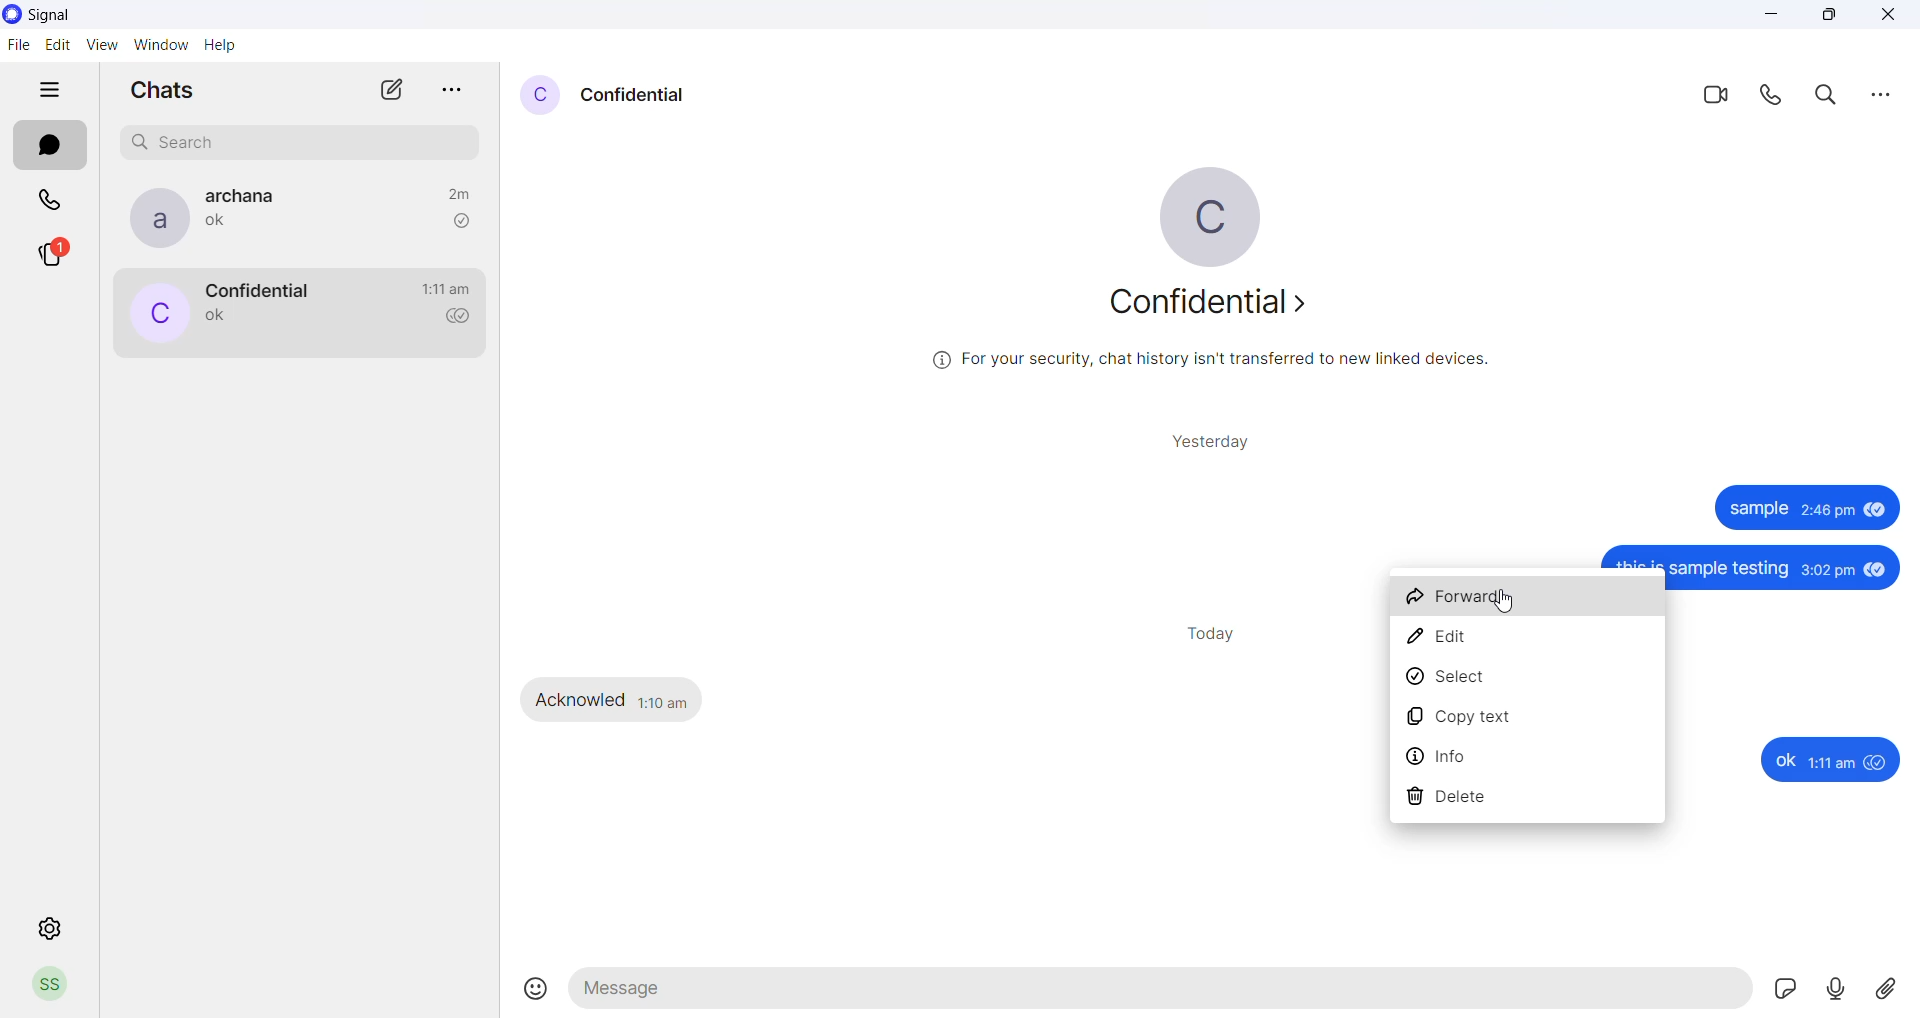  What do you see at coordinates (1525, 756) in the screenshot?
I see `info` at bounding box center [1525, 756].